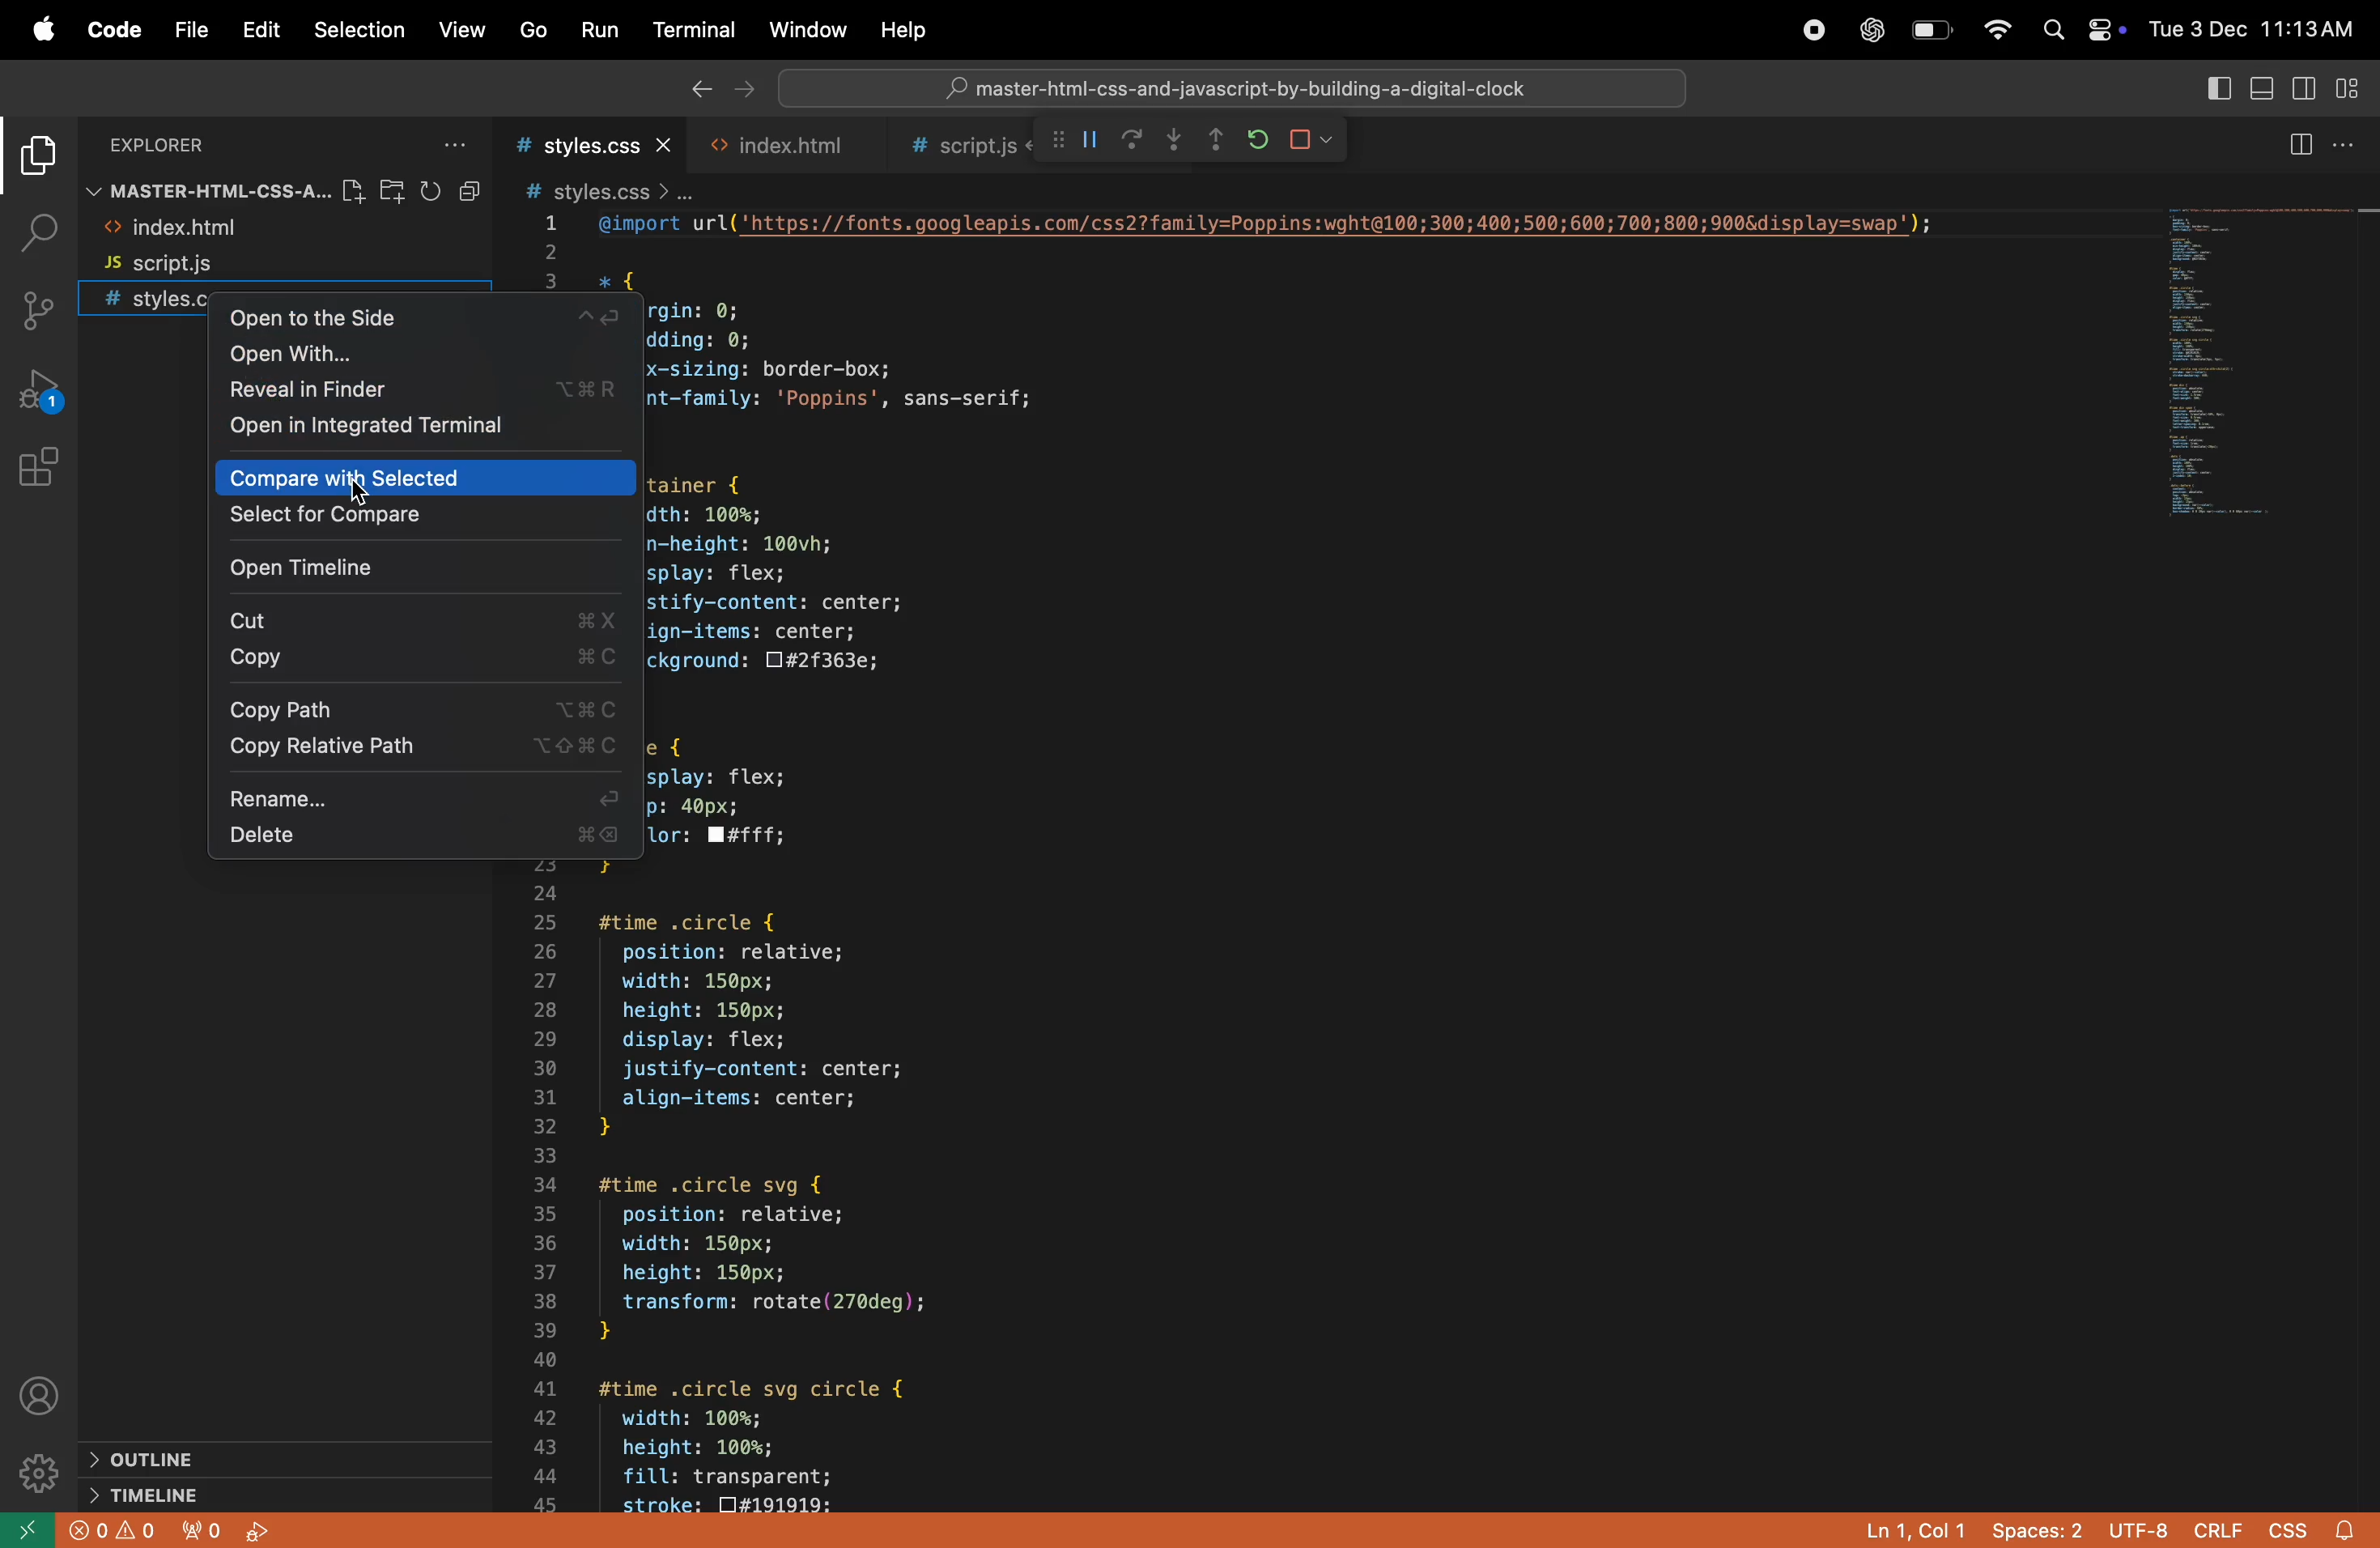 Image resolution: width=2380 pixels, height=1548 pixels. What do you see at coordinates (594, 146) in the screenshot?
I see `style.css` at bounding box center [594, 146].